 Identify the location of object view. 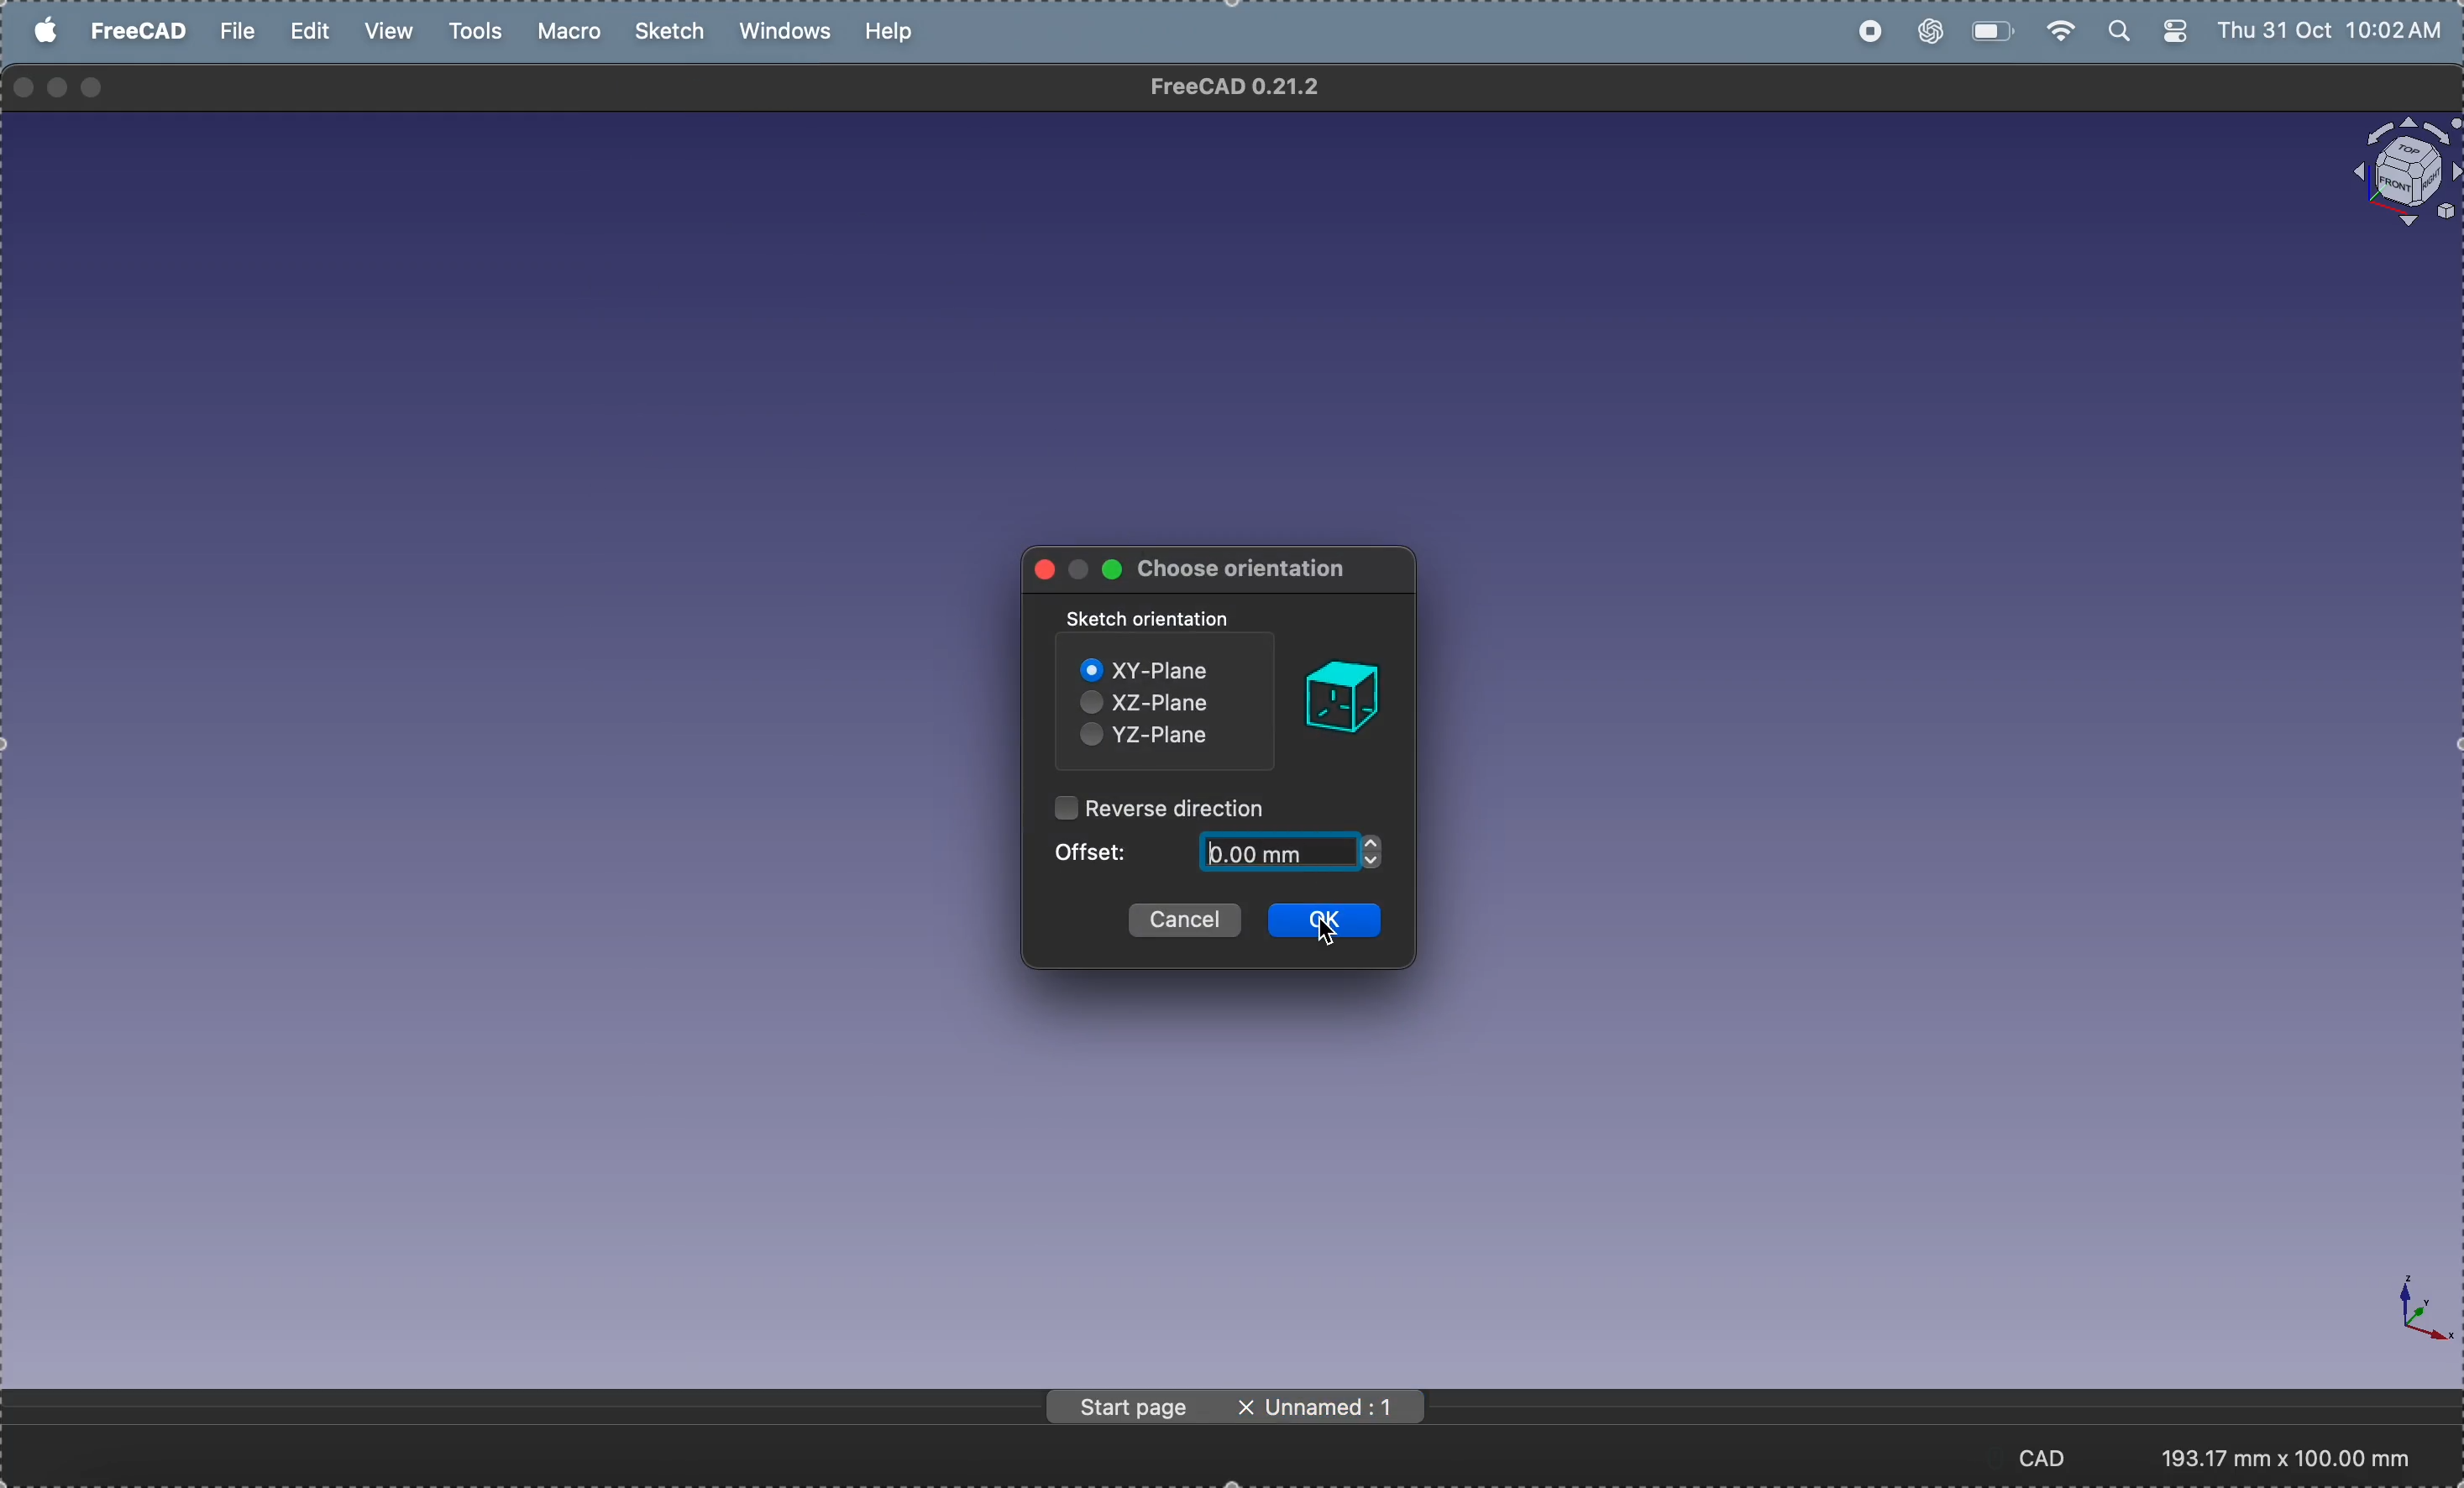
(2403, 172).